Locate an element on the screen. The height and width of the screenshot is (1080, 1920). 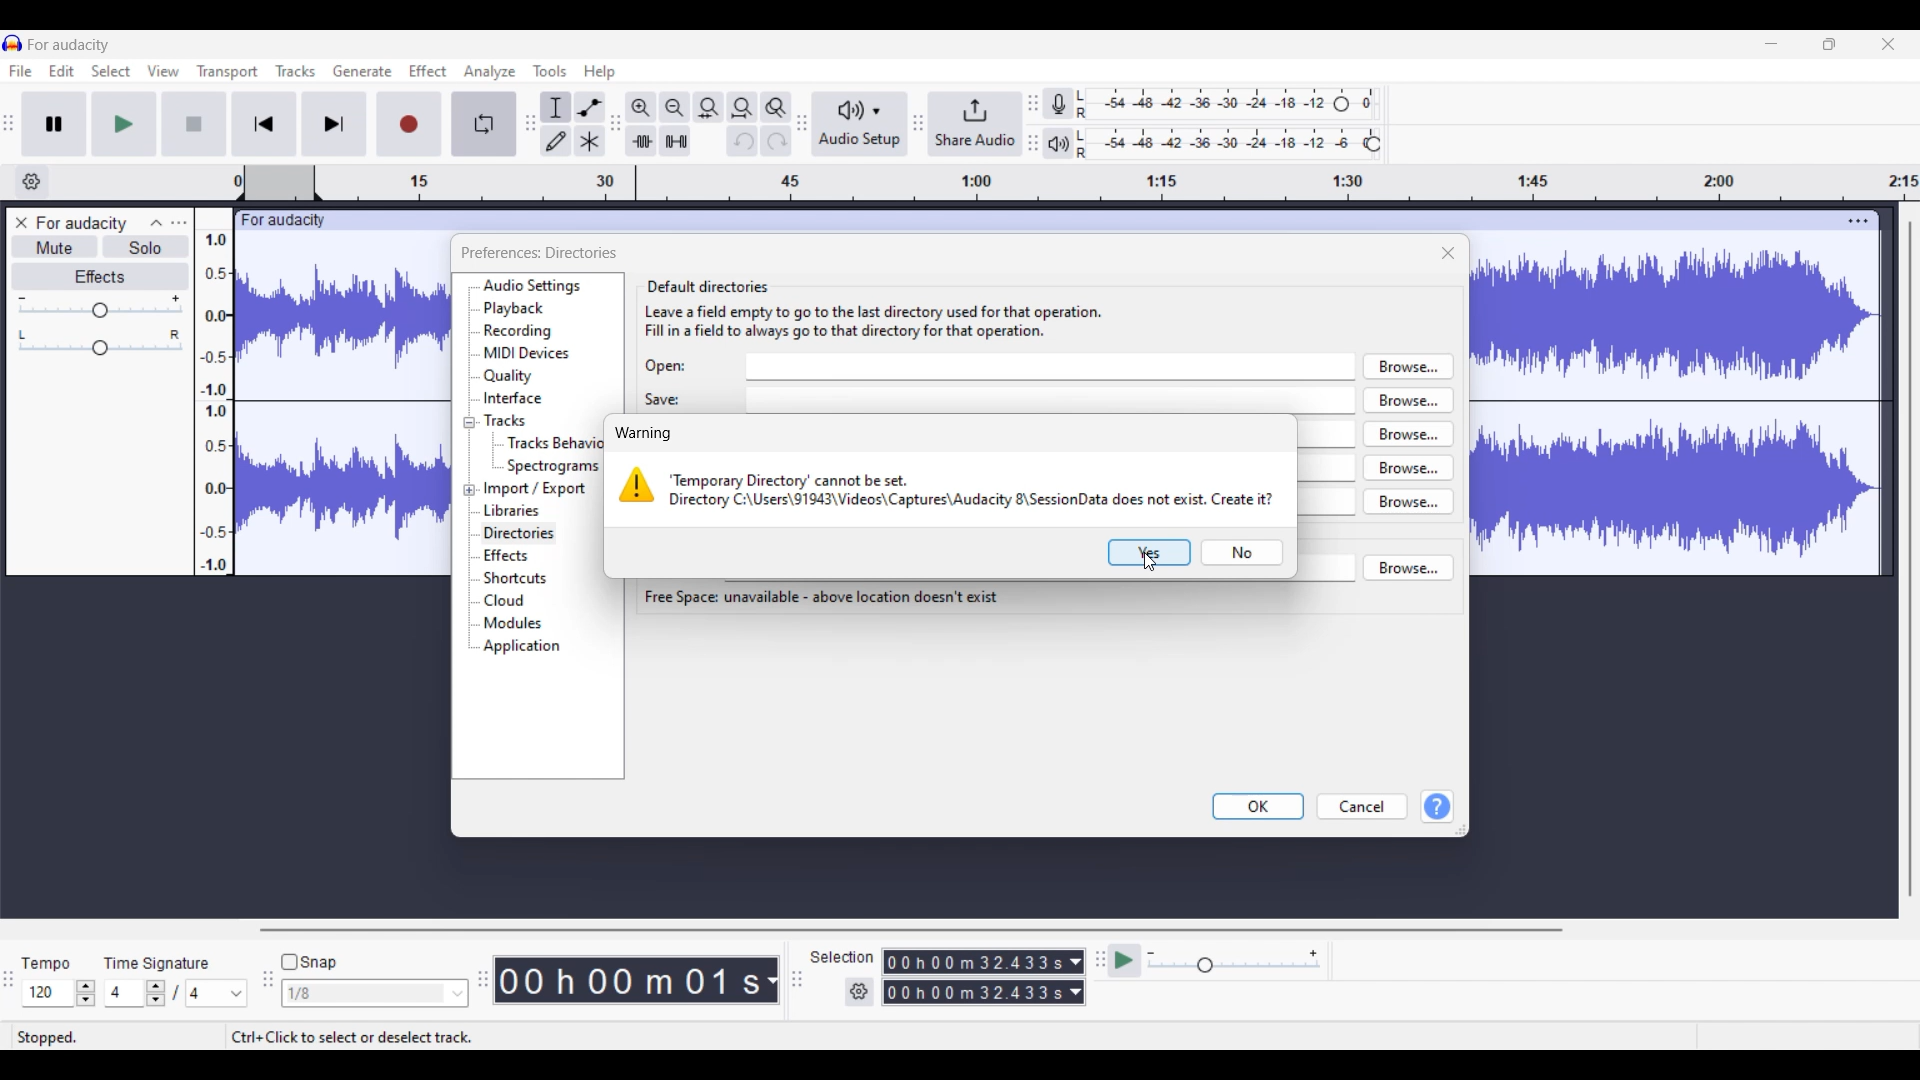
“Temporary Directory’ cannot be set.
Directory C:\Users\91943\Videos\ Captures\Audacity 8\SessionData does not exist. Create it? is located at coordinates (981, 488).